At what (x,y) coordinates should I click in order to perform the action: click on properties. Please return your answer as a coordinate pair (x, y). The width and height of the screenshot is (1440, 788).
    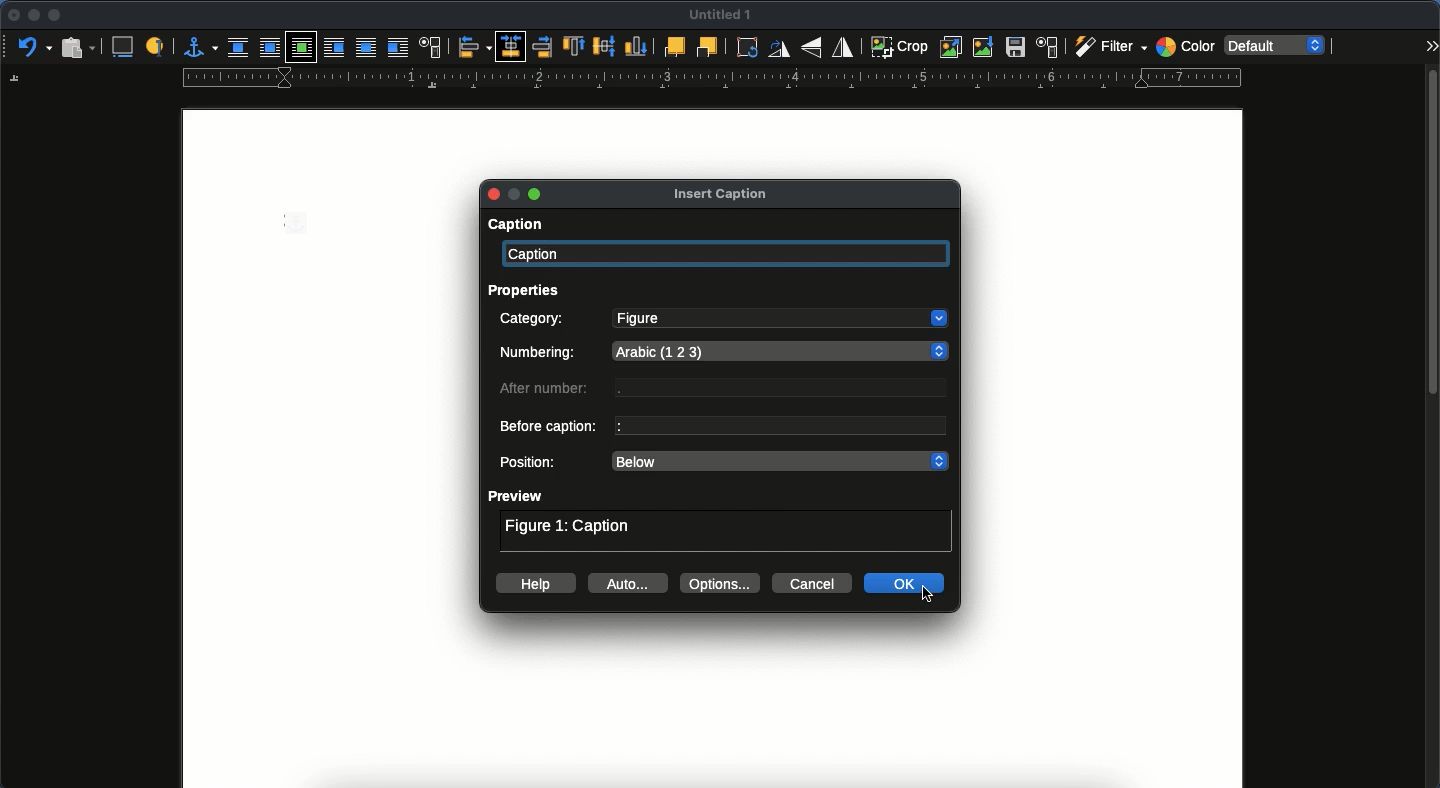
    Looking at the image, I should click on (529, 289).